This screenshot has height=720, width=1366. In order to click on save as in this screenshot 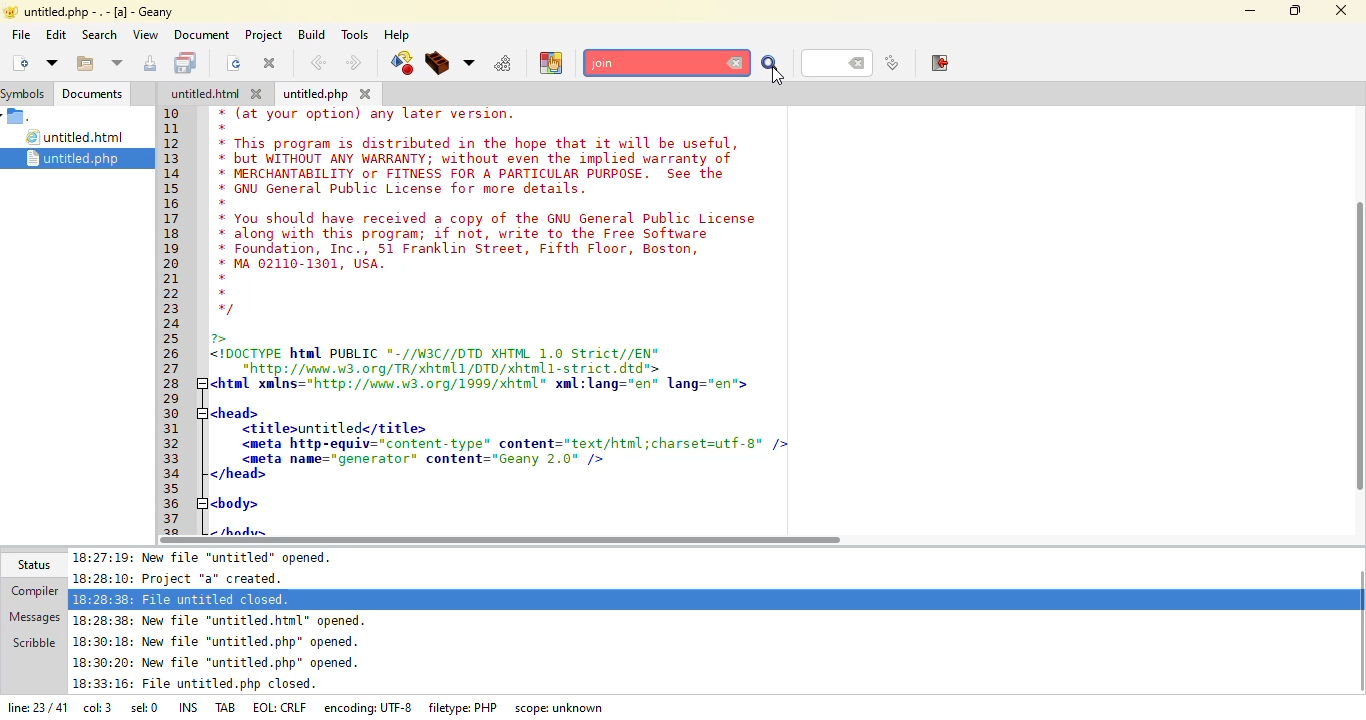, I will do `click(152, 63)`.